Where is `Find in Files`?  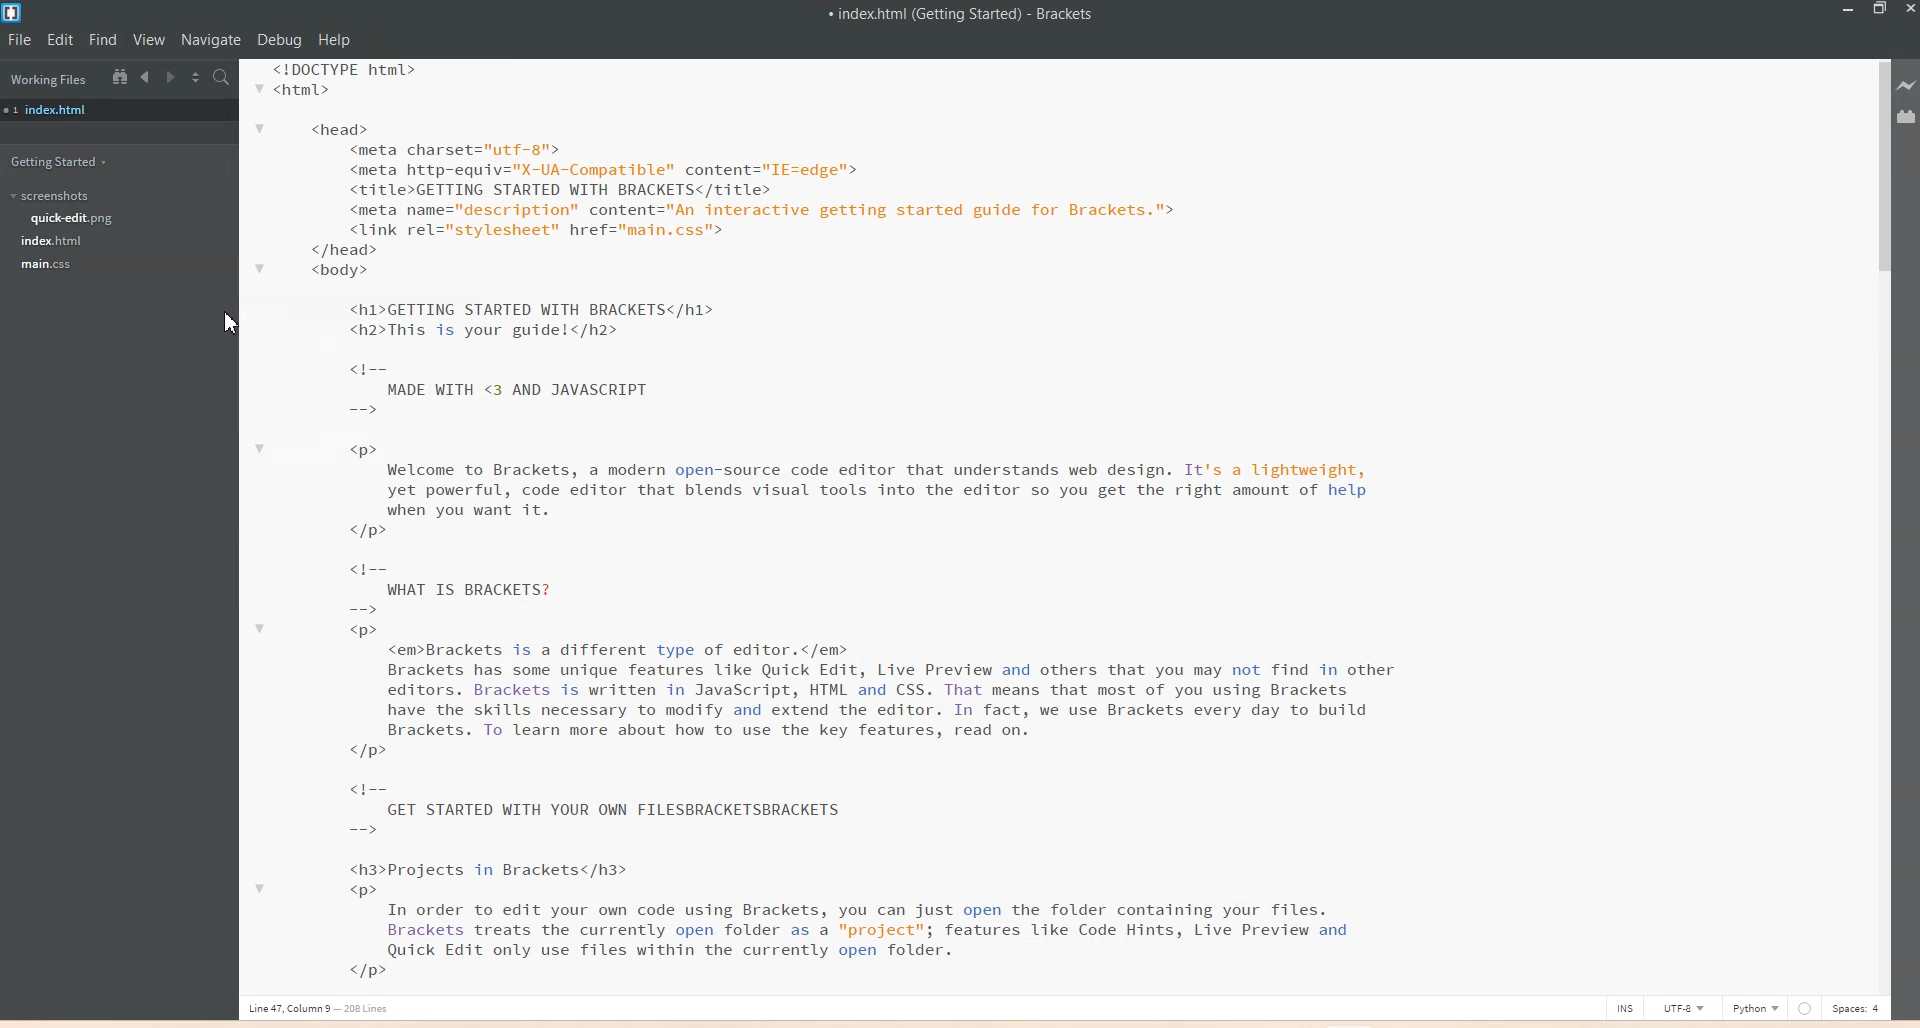
Find in Files is located at coordinates (223, 77).